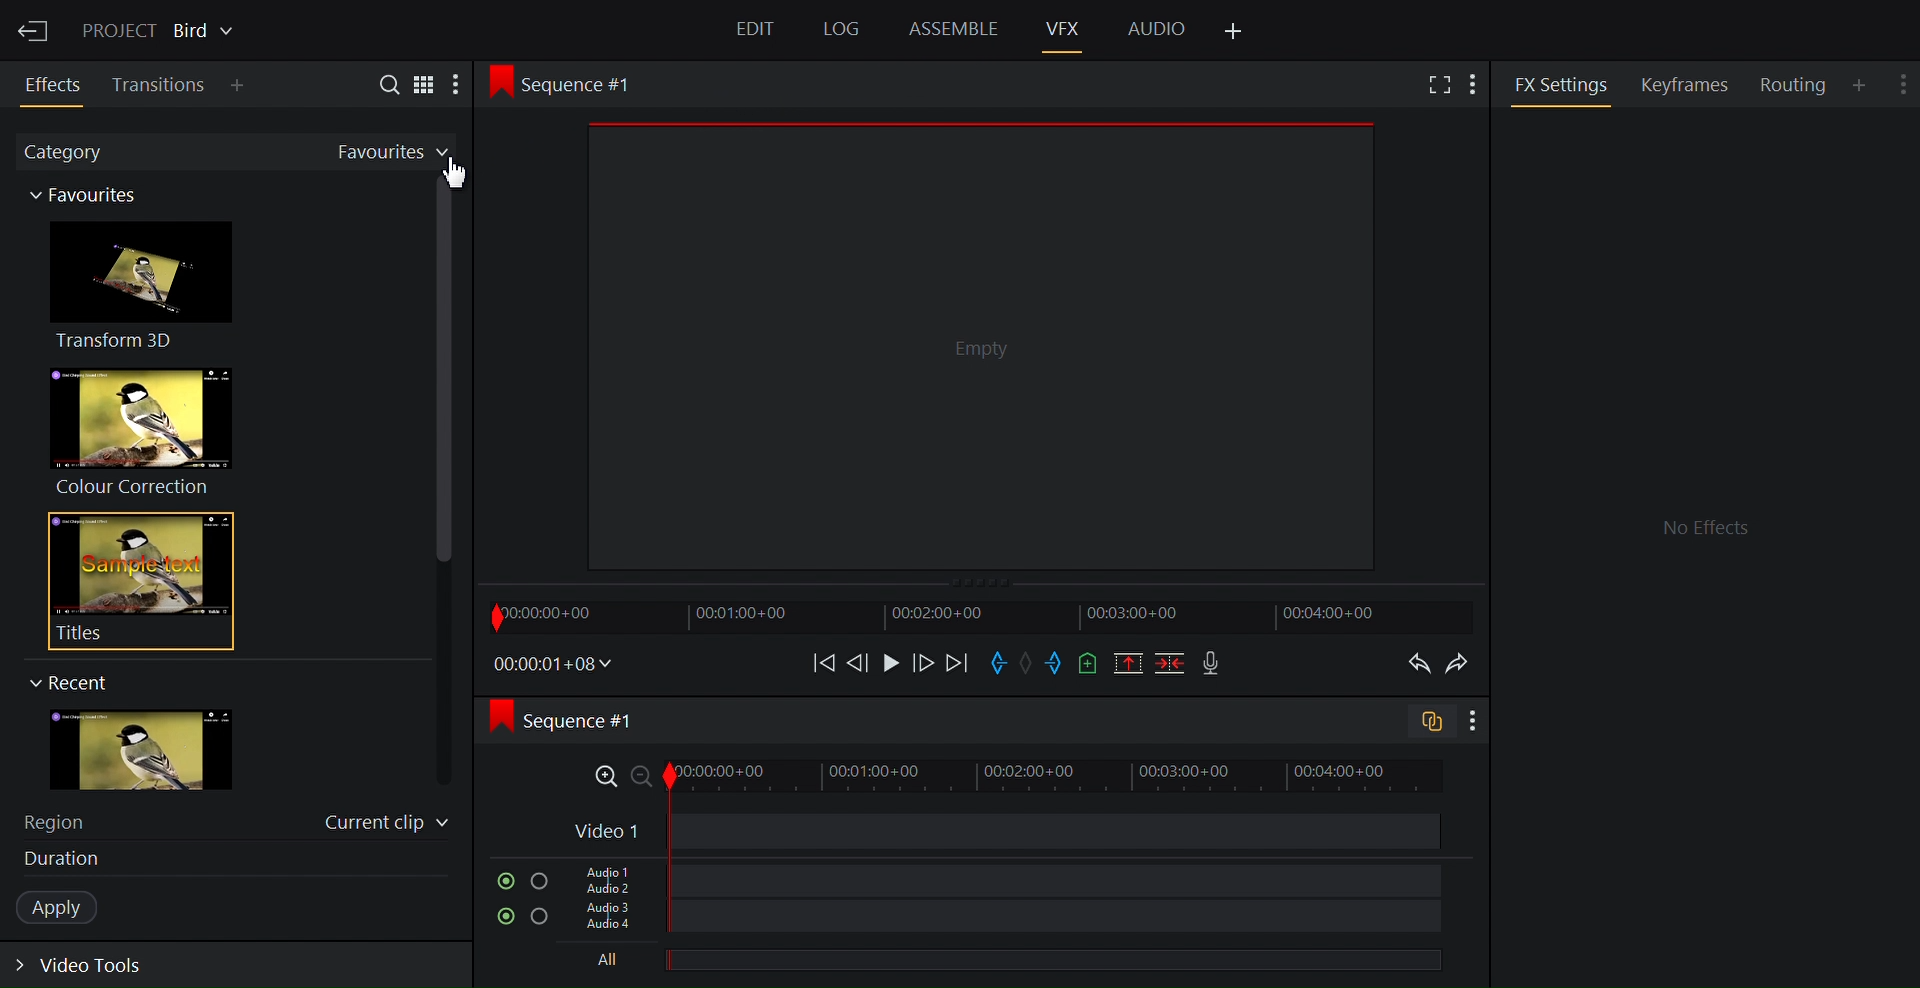  I want to click on Assemble, so click(953, 29).